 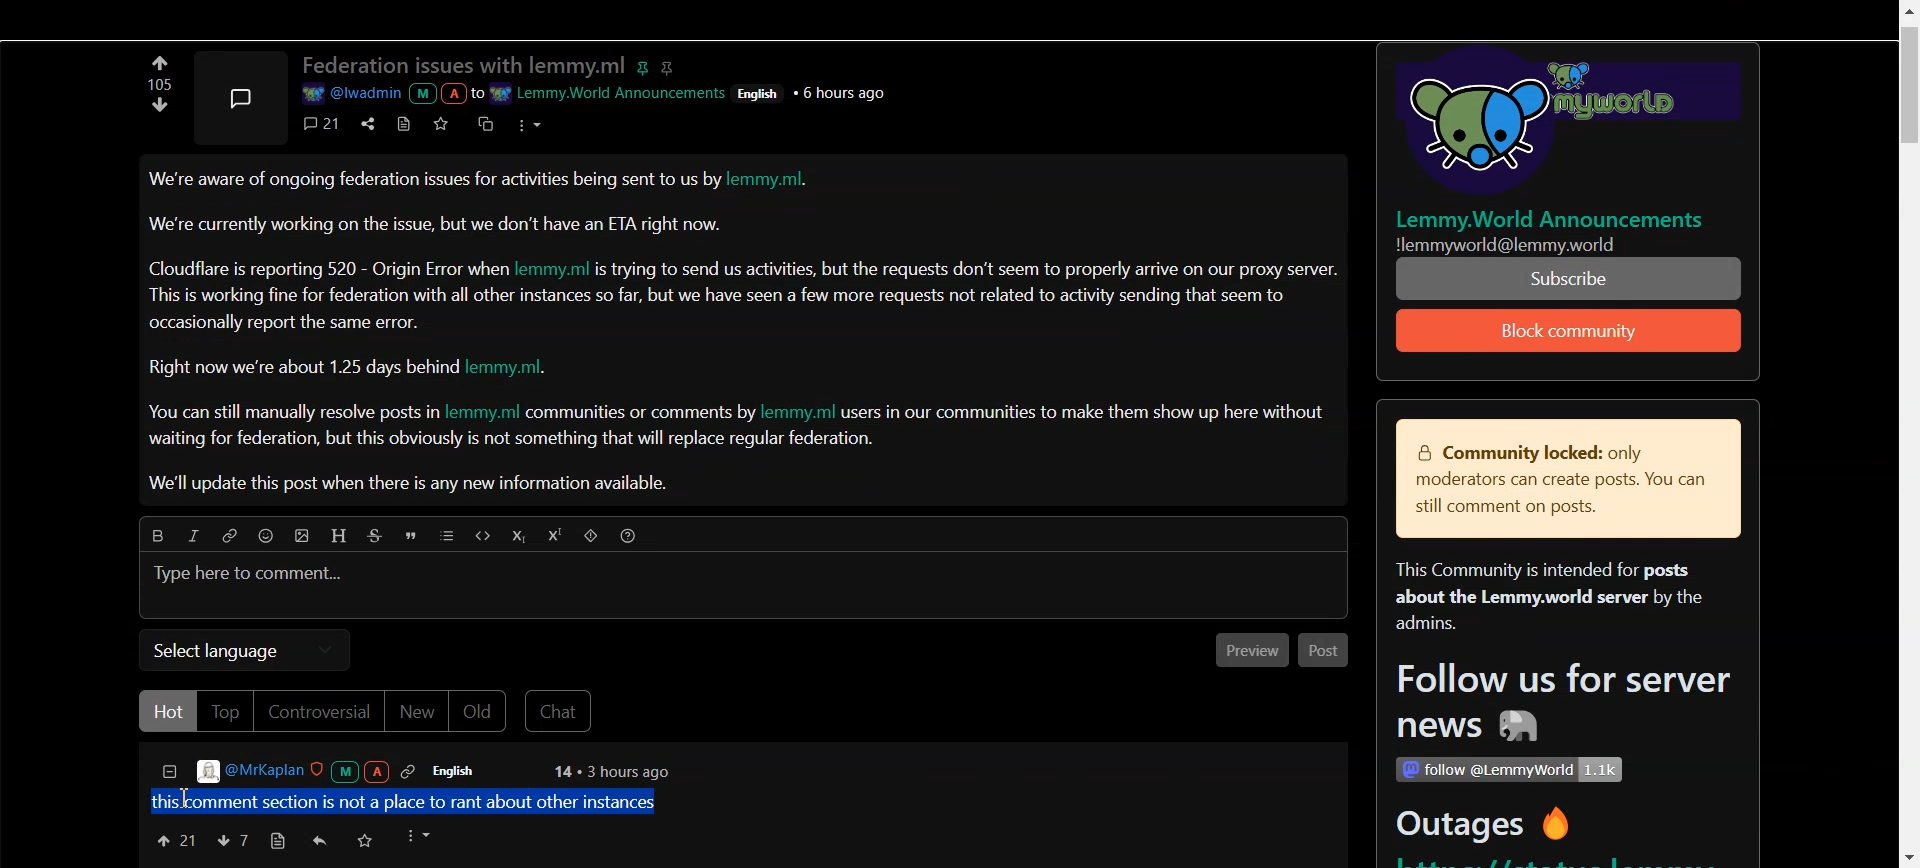 What do you see at coordinates (1556, 125) in the screenshot?
I see `` at bounding box center [1556, 125].